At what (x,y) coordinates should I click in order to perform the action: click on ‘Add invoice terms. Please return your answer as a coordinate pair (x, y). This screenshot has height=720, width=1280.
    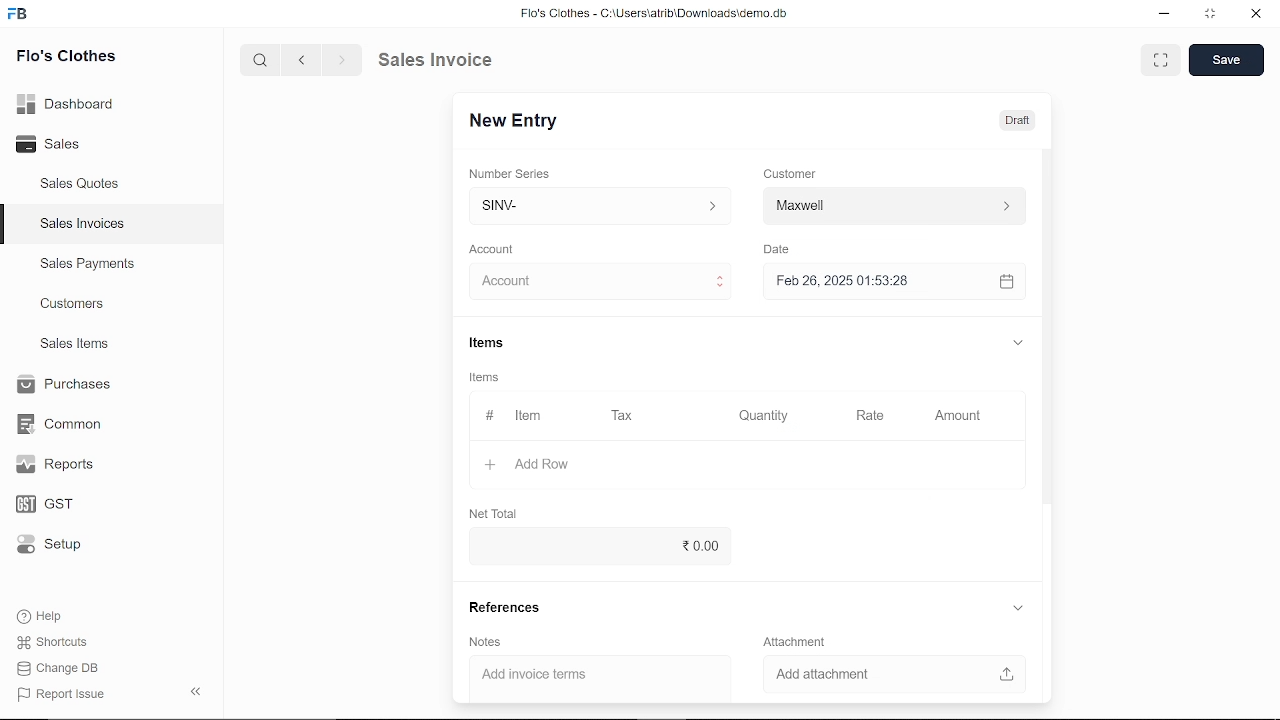
    Looking at the image, I should click on (584, 677).